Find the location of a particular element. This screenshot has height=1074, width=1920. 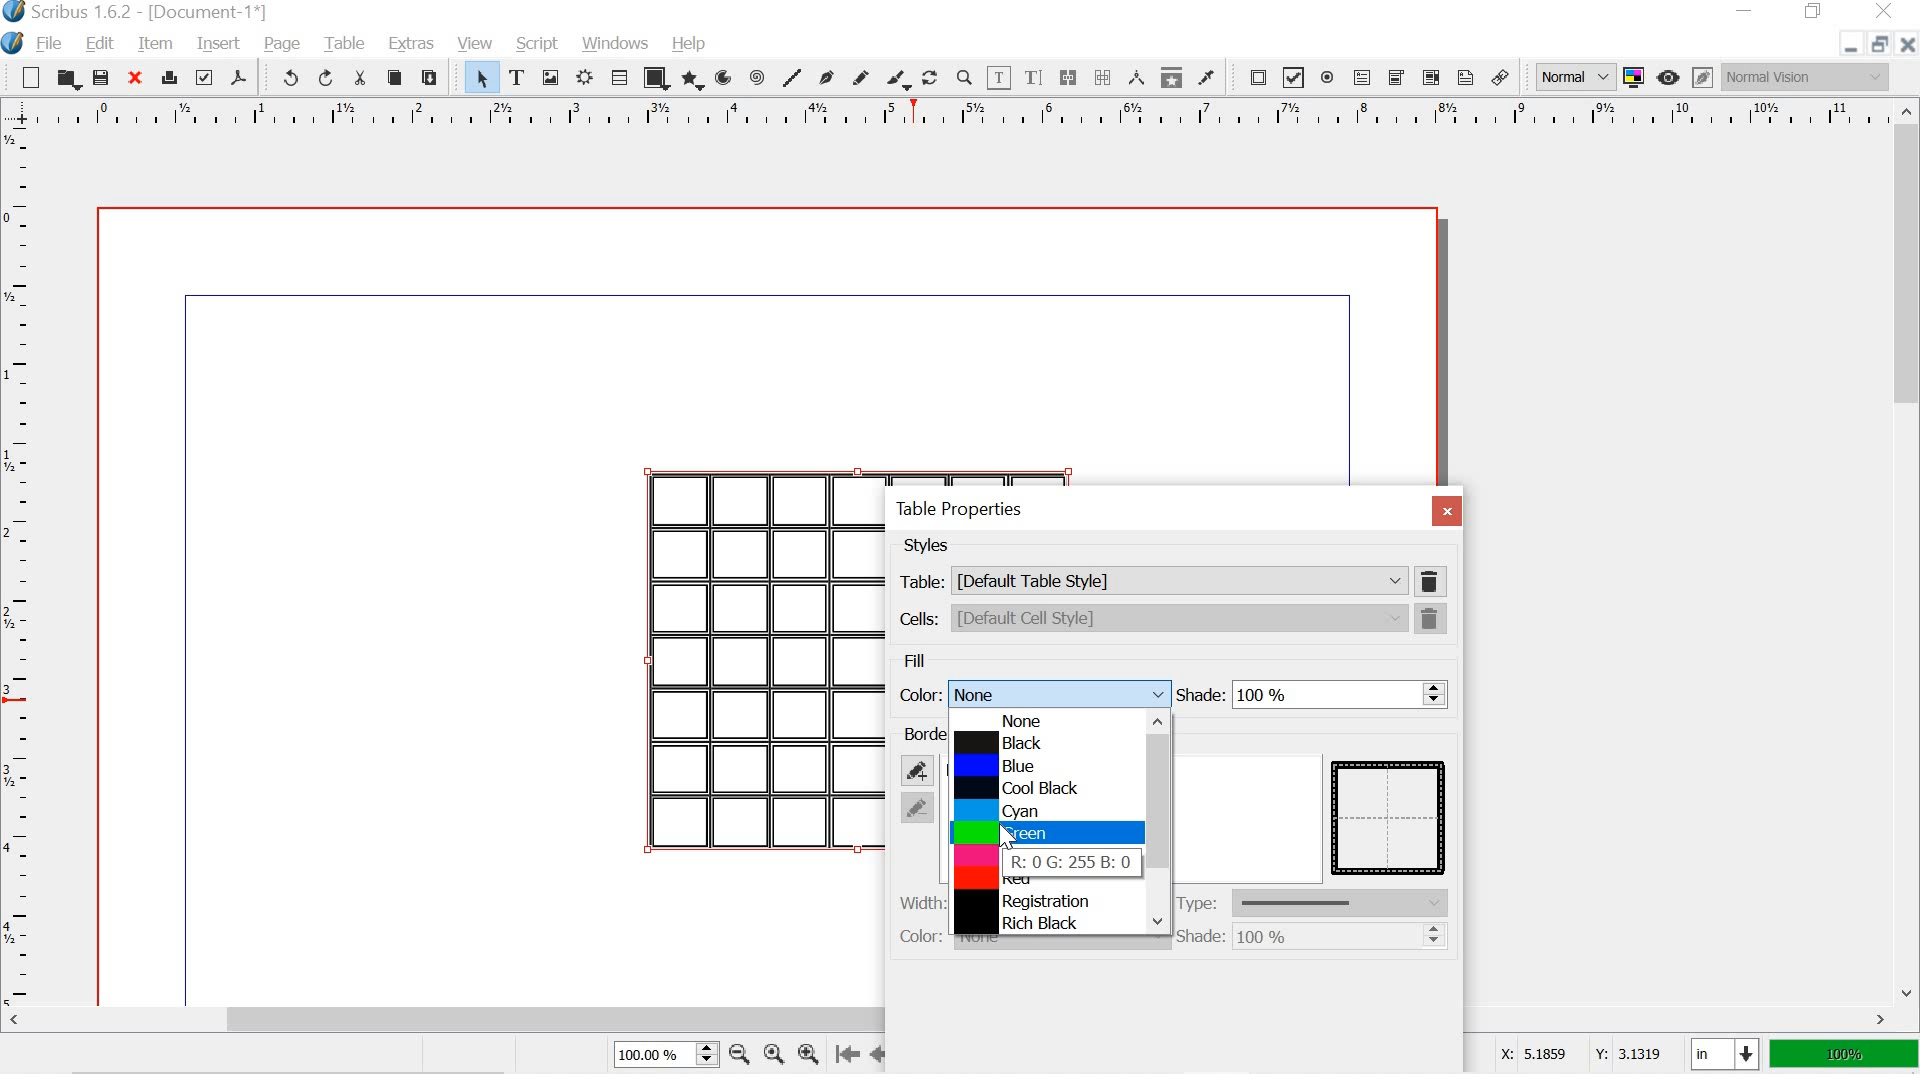

rotate item is located at coordinates (928, 78).